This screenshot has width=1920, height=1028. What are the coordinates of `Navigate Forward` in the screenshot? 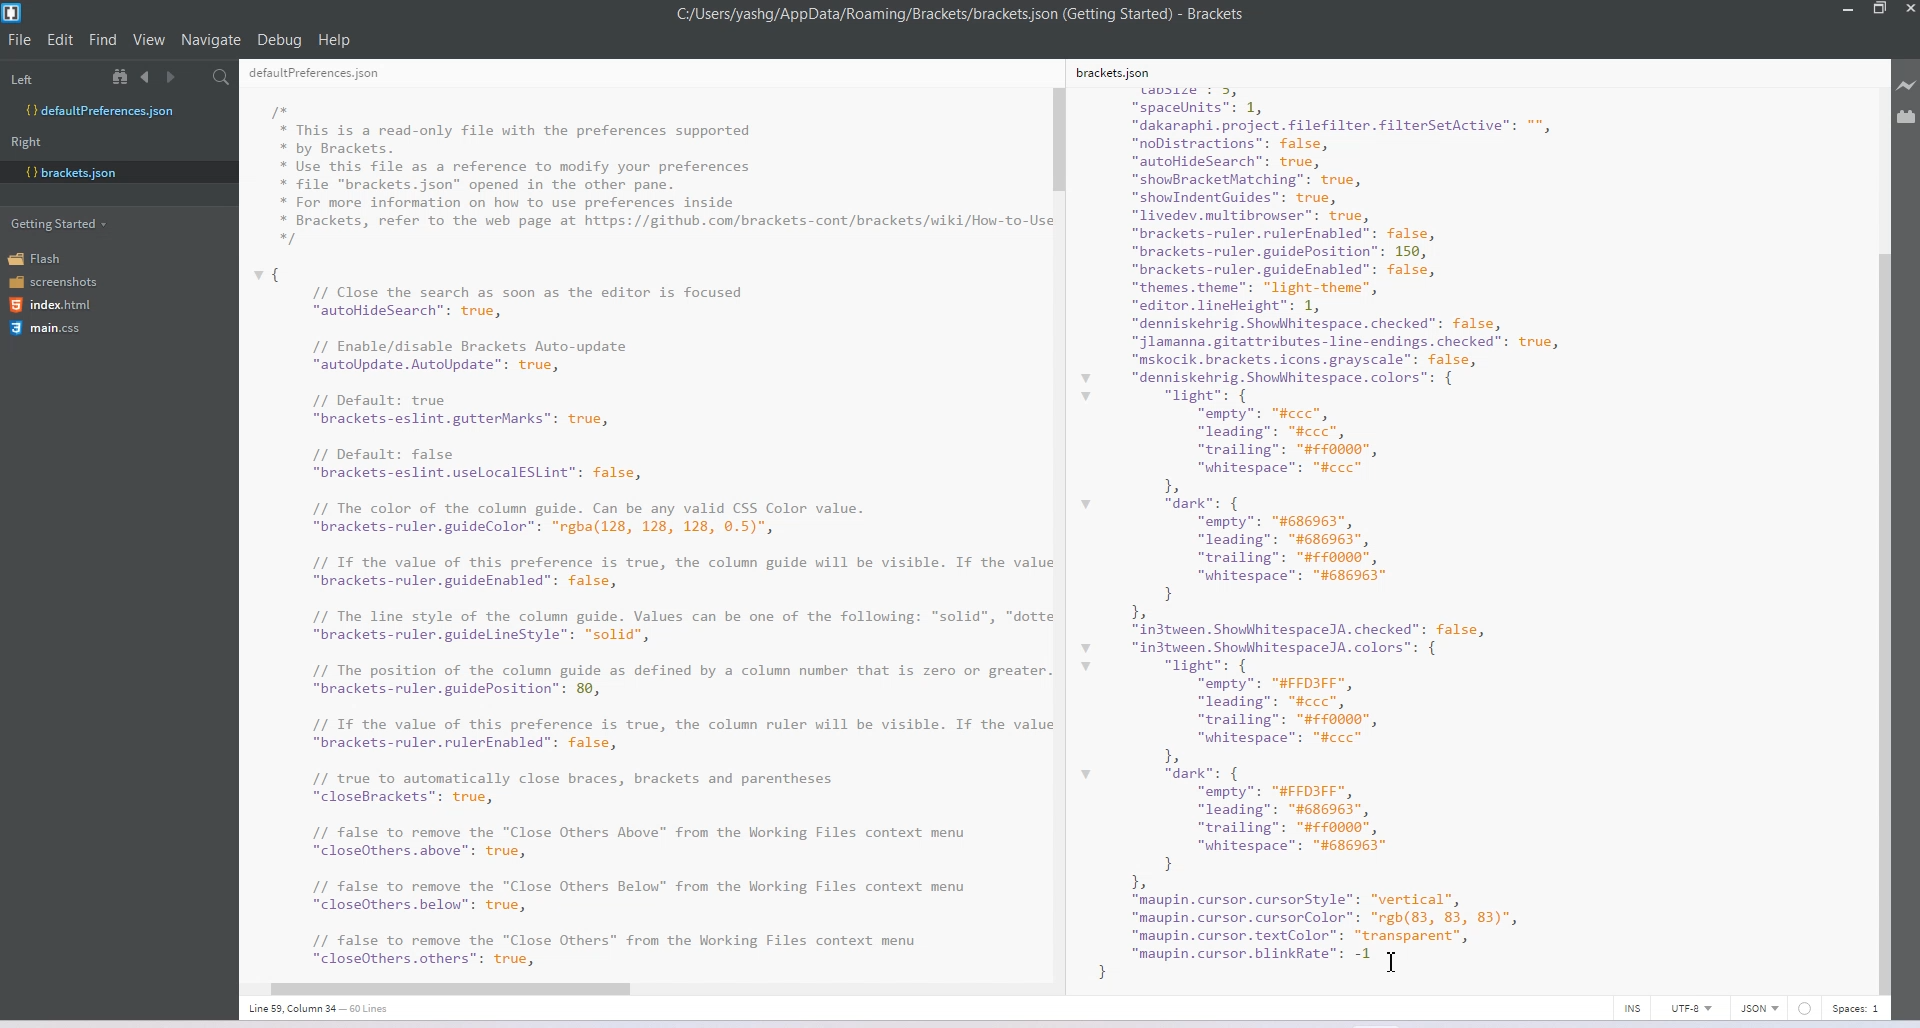 It's located at (173, 78).